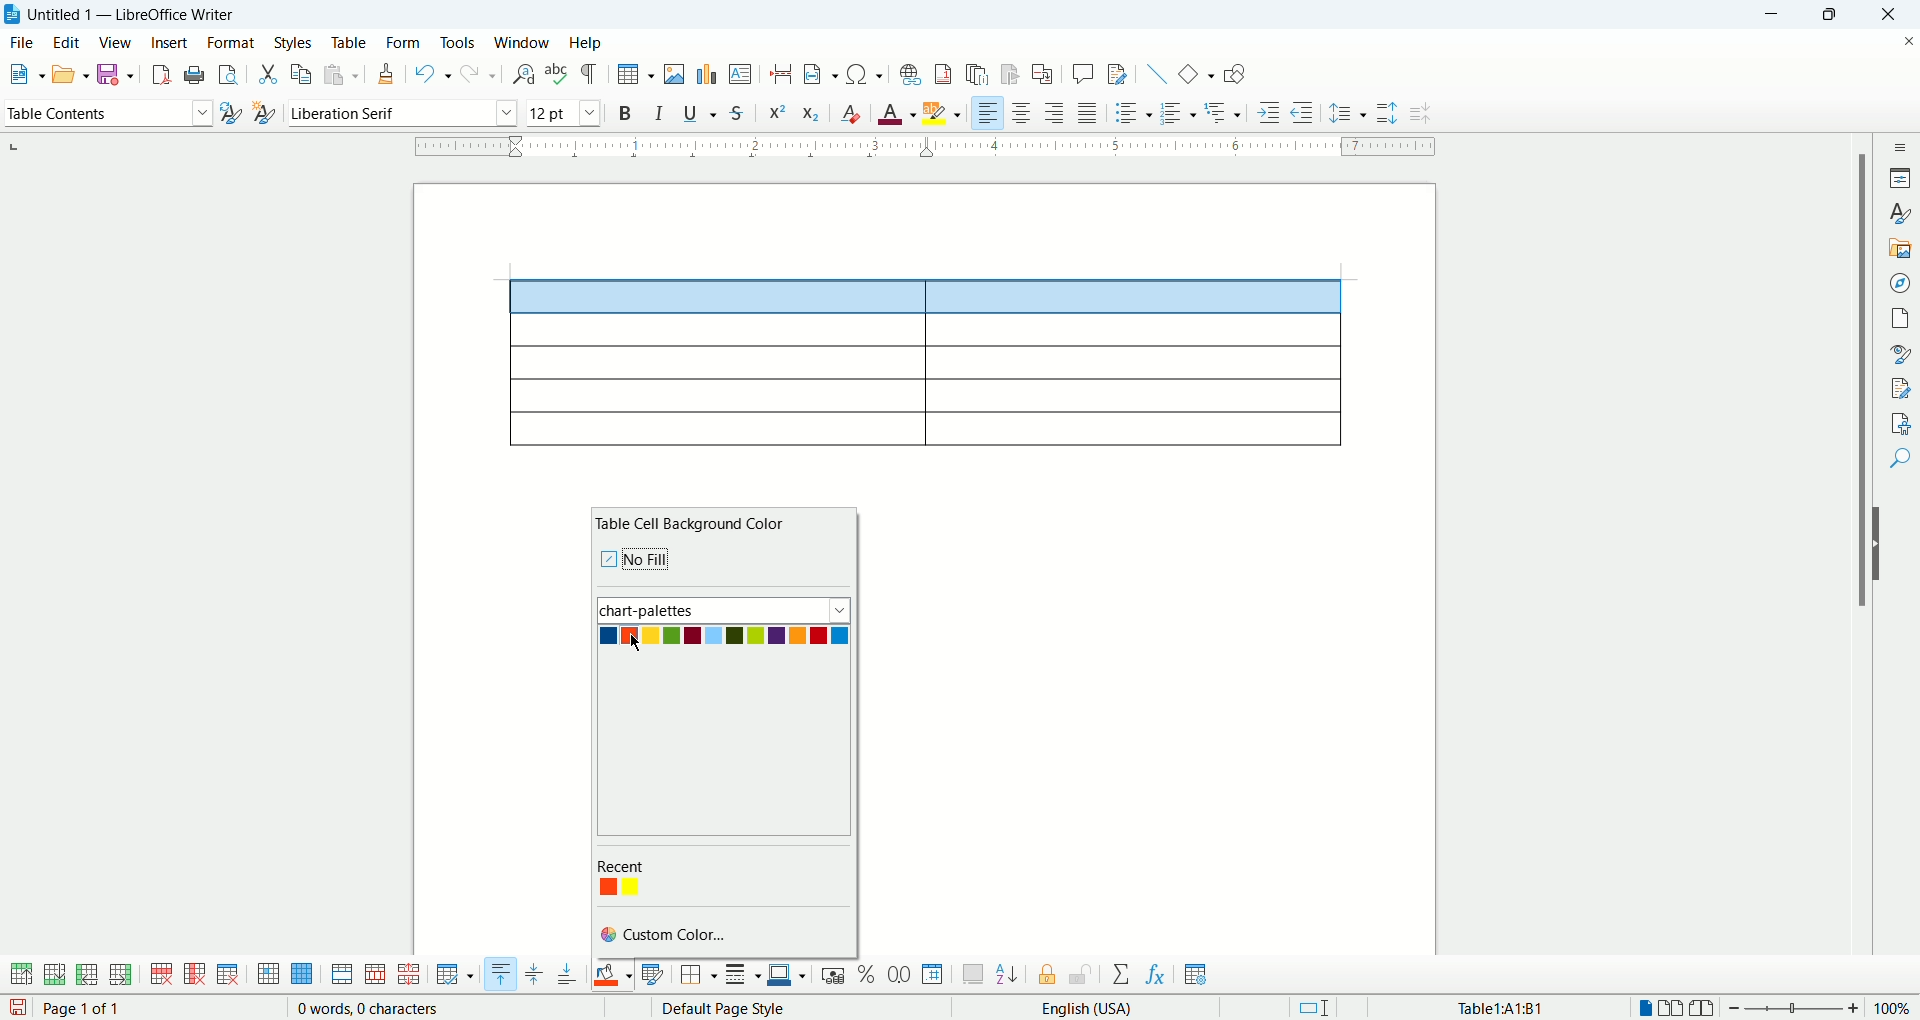  Describe the element at coordinates (676, 74) in the screenshot. I see `insert image` at that location.